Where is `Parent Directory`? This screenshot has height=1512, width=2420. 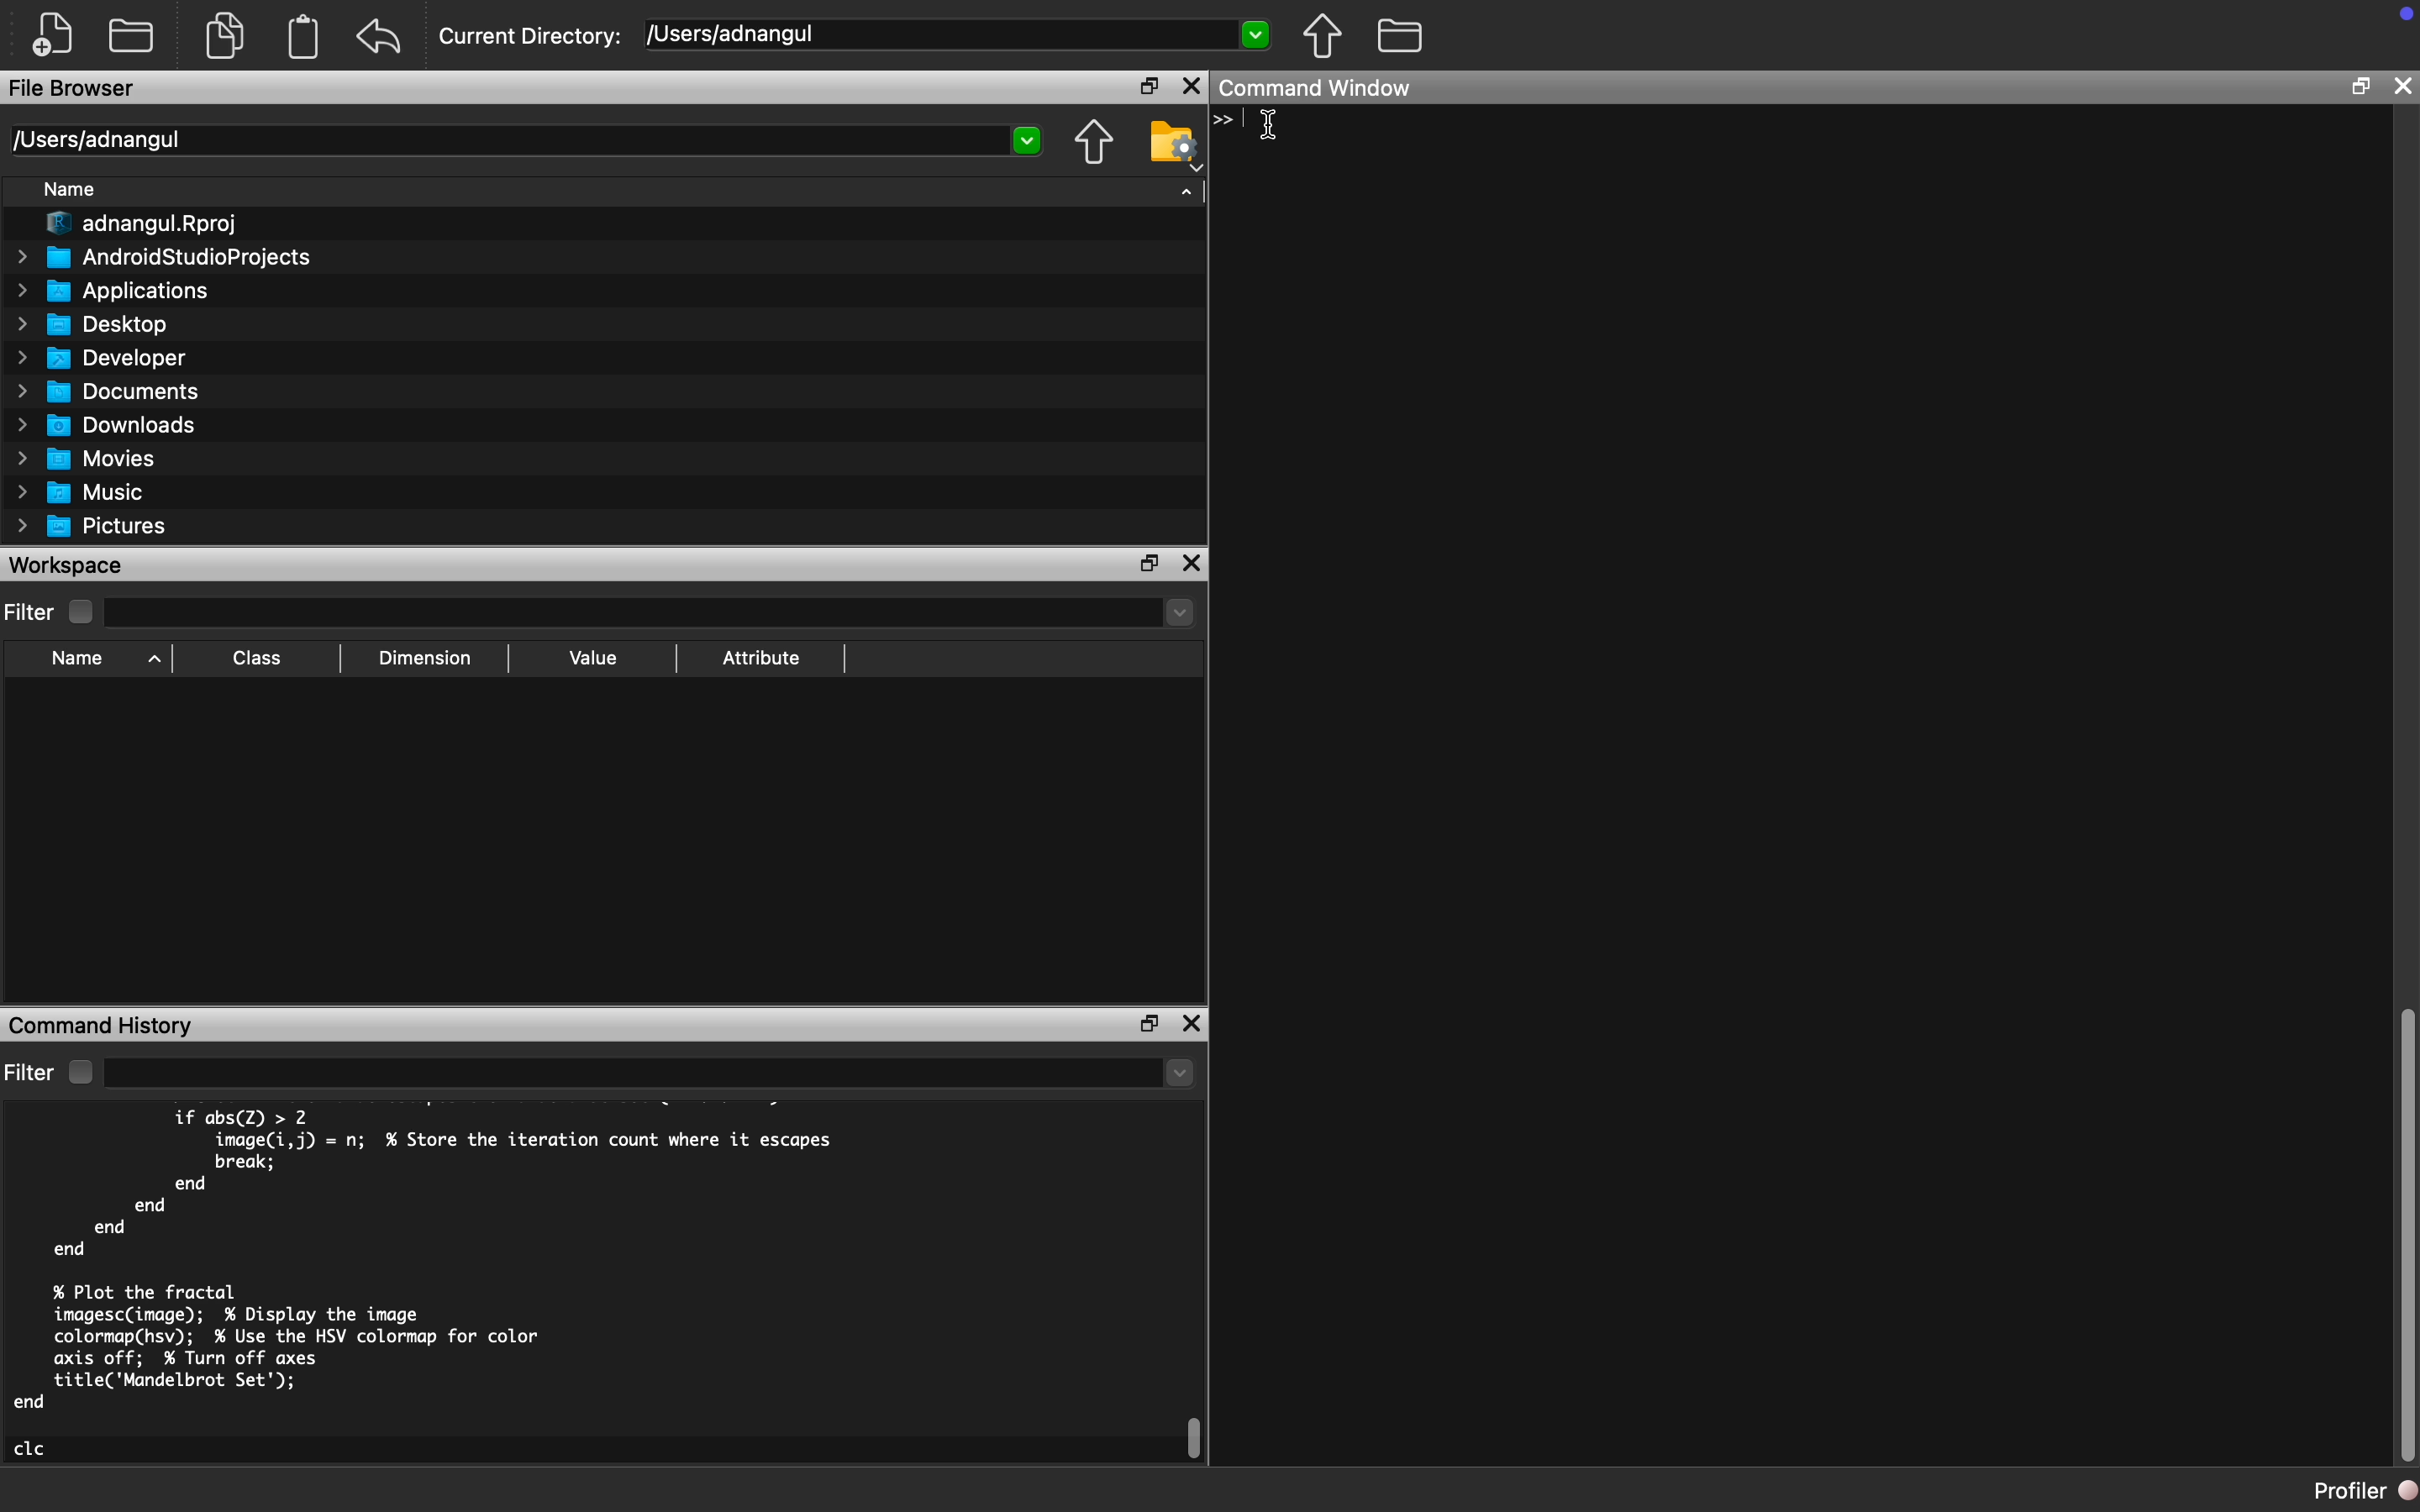
Parent Directory is located at coordinates (1325, 38).